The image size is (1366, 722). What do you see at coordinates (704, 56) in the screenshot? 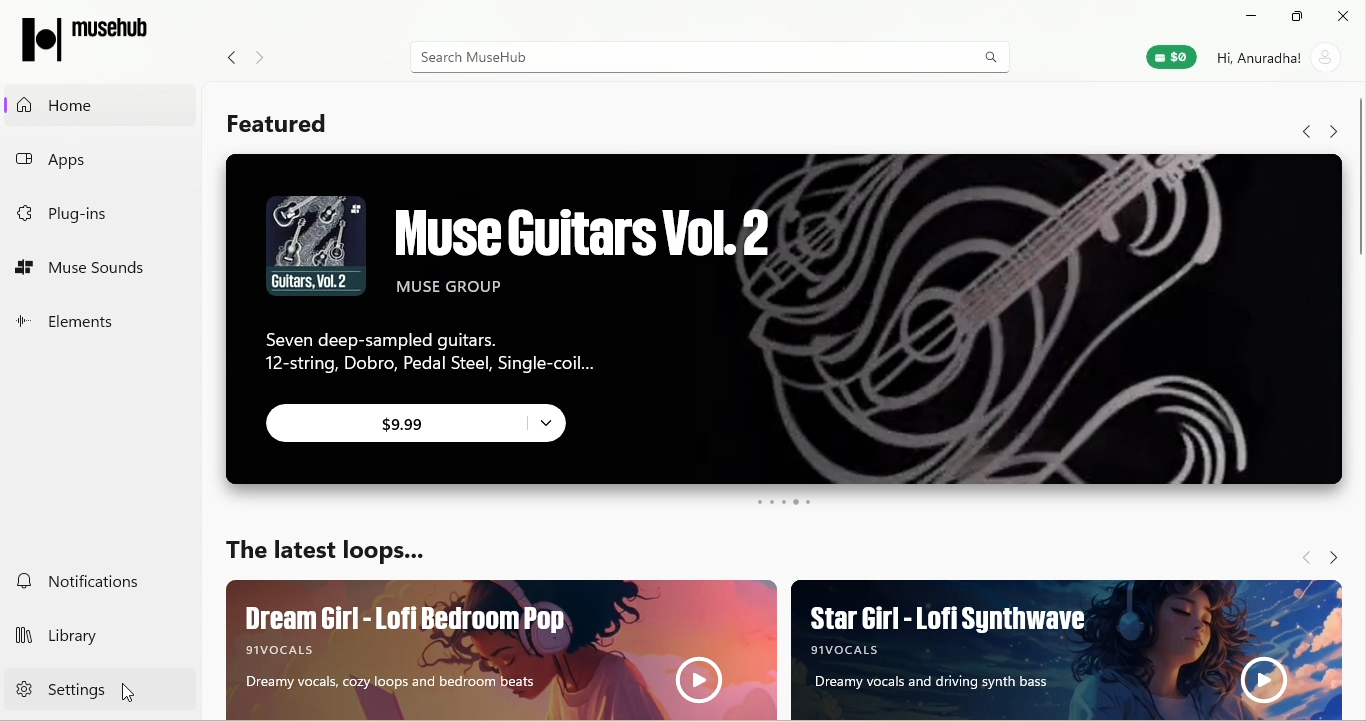
I see `search bar` at bounding box center [704, 56].